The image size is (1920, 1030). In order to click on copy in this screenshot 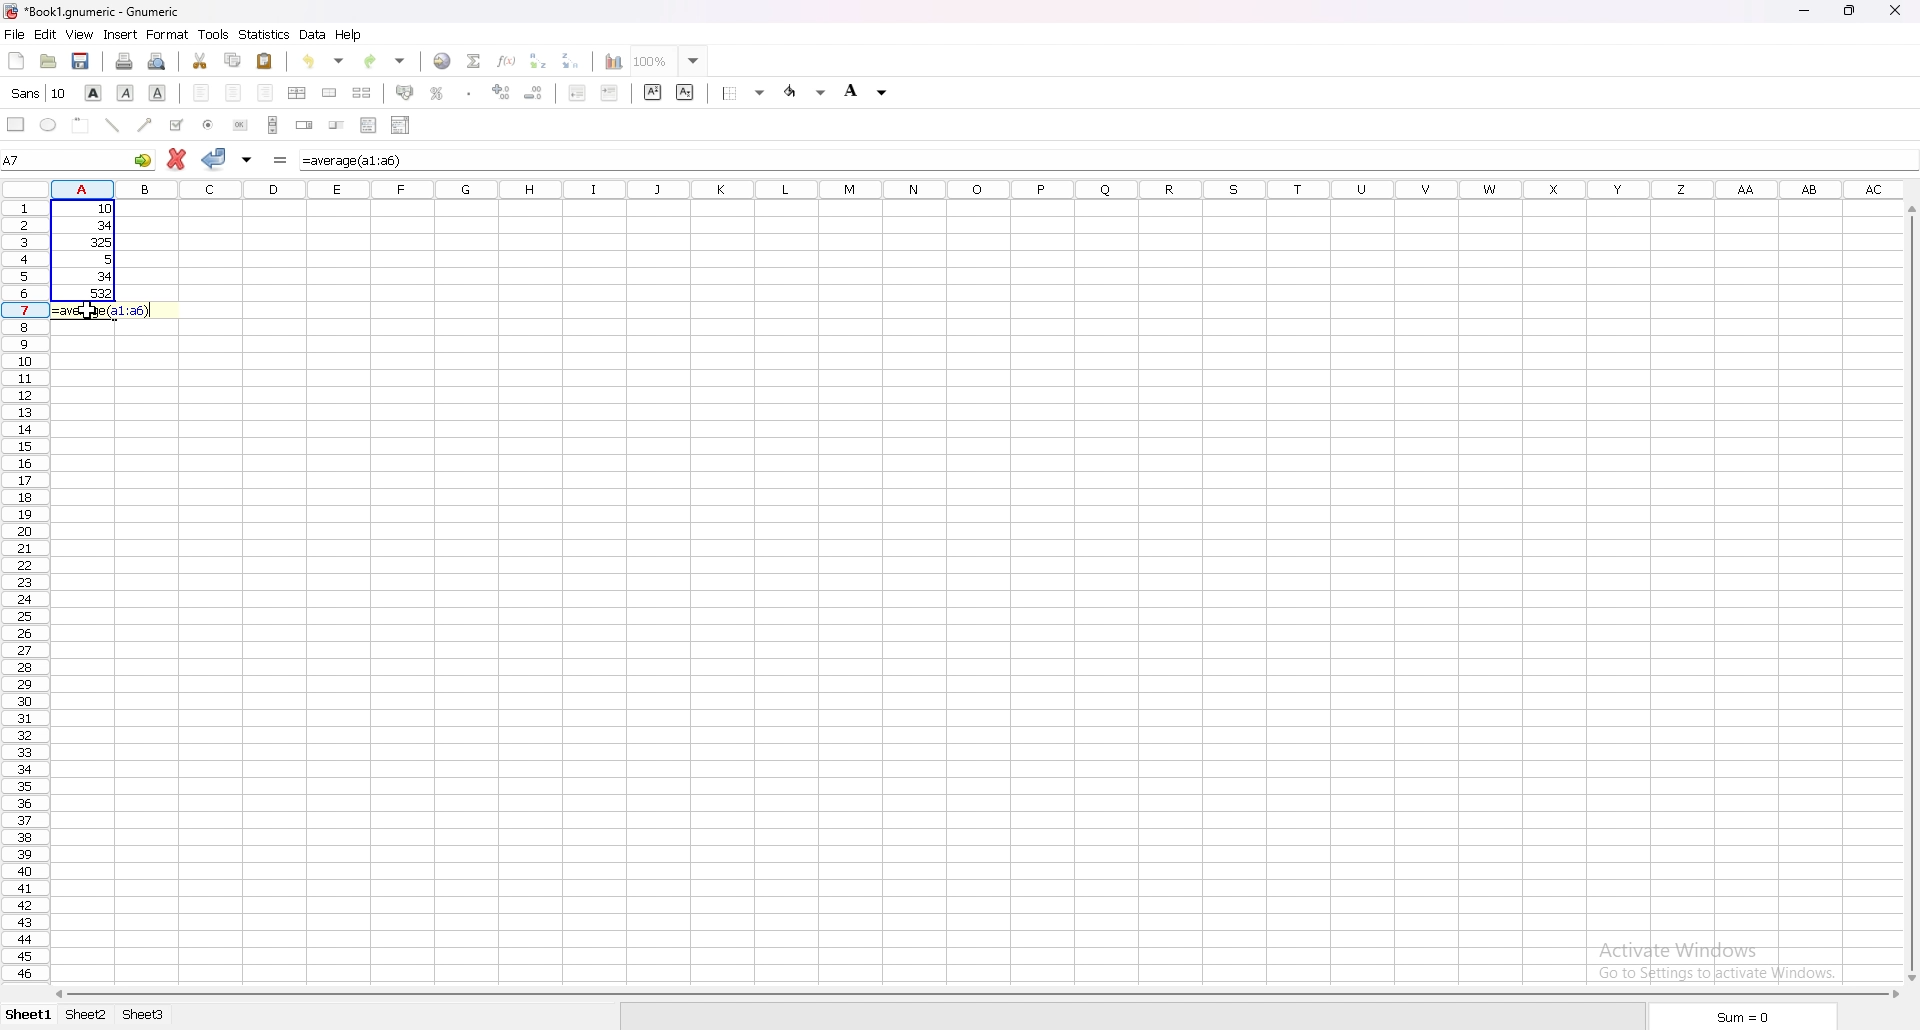, I will do `click(234, 59)`.